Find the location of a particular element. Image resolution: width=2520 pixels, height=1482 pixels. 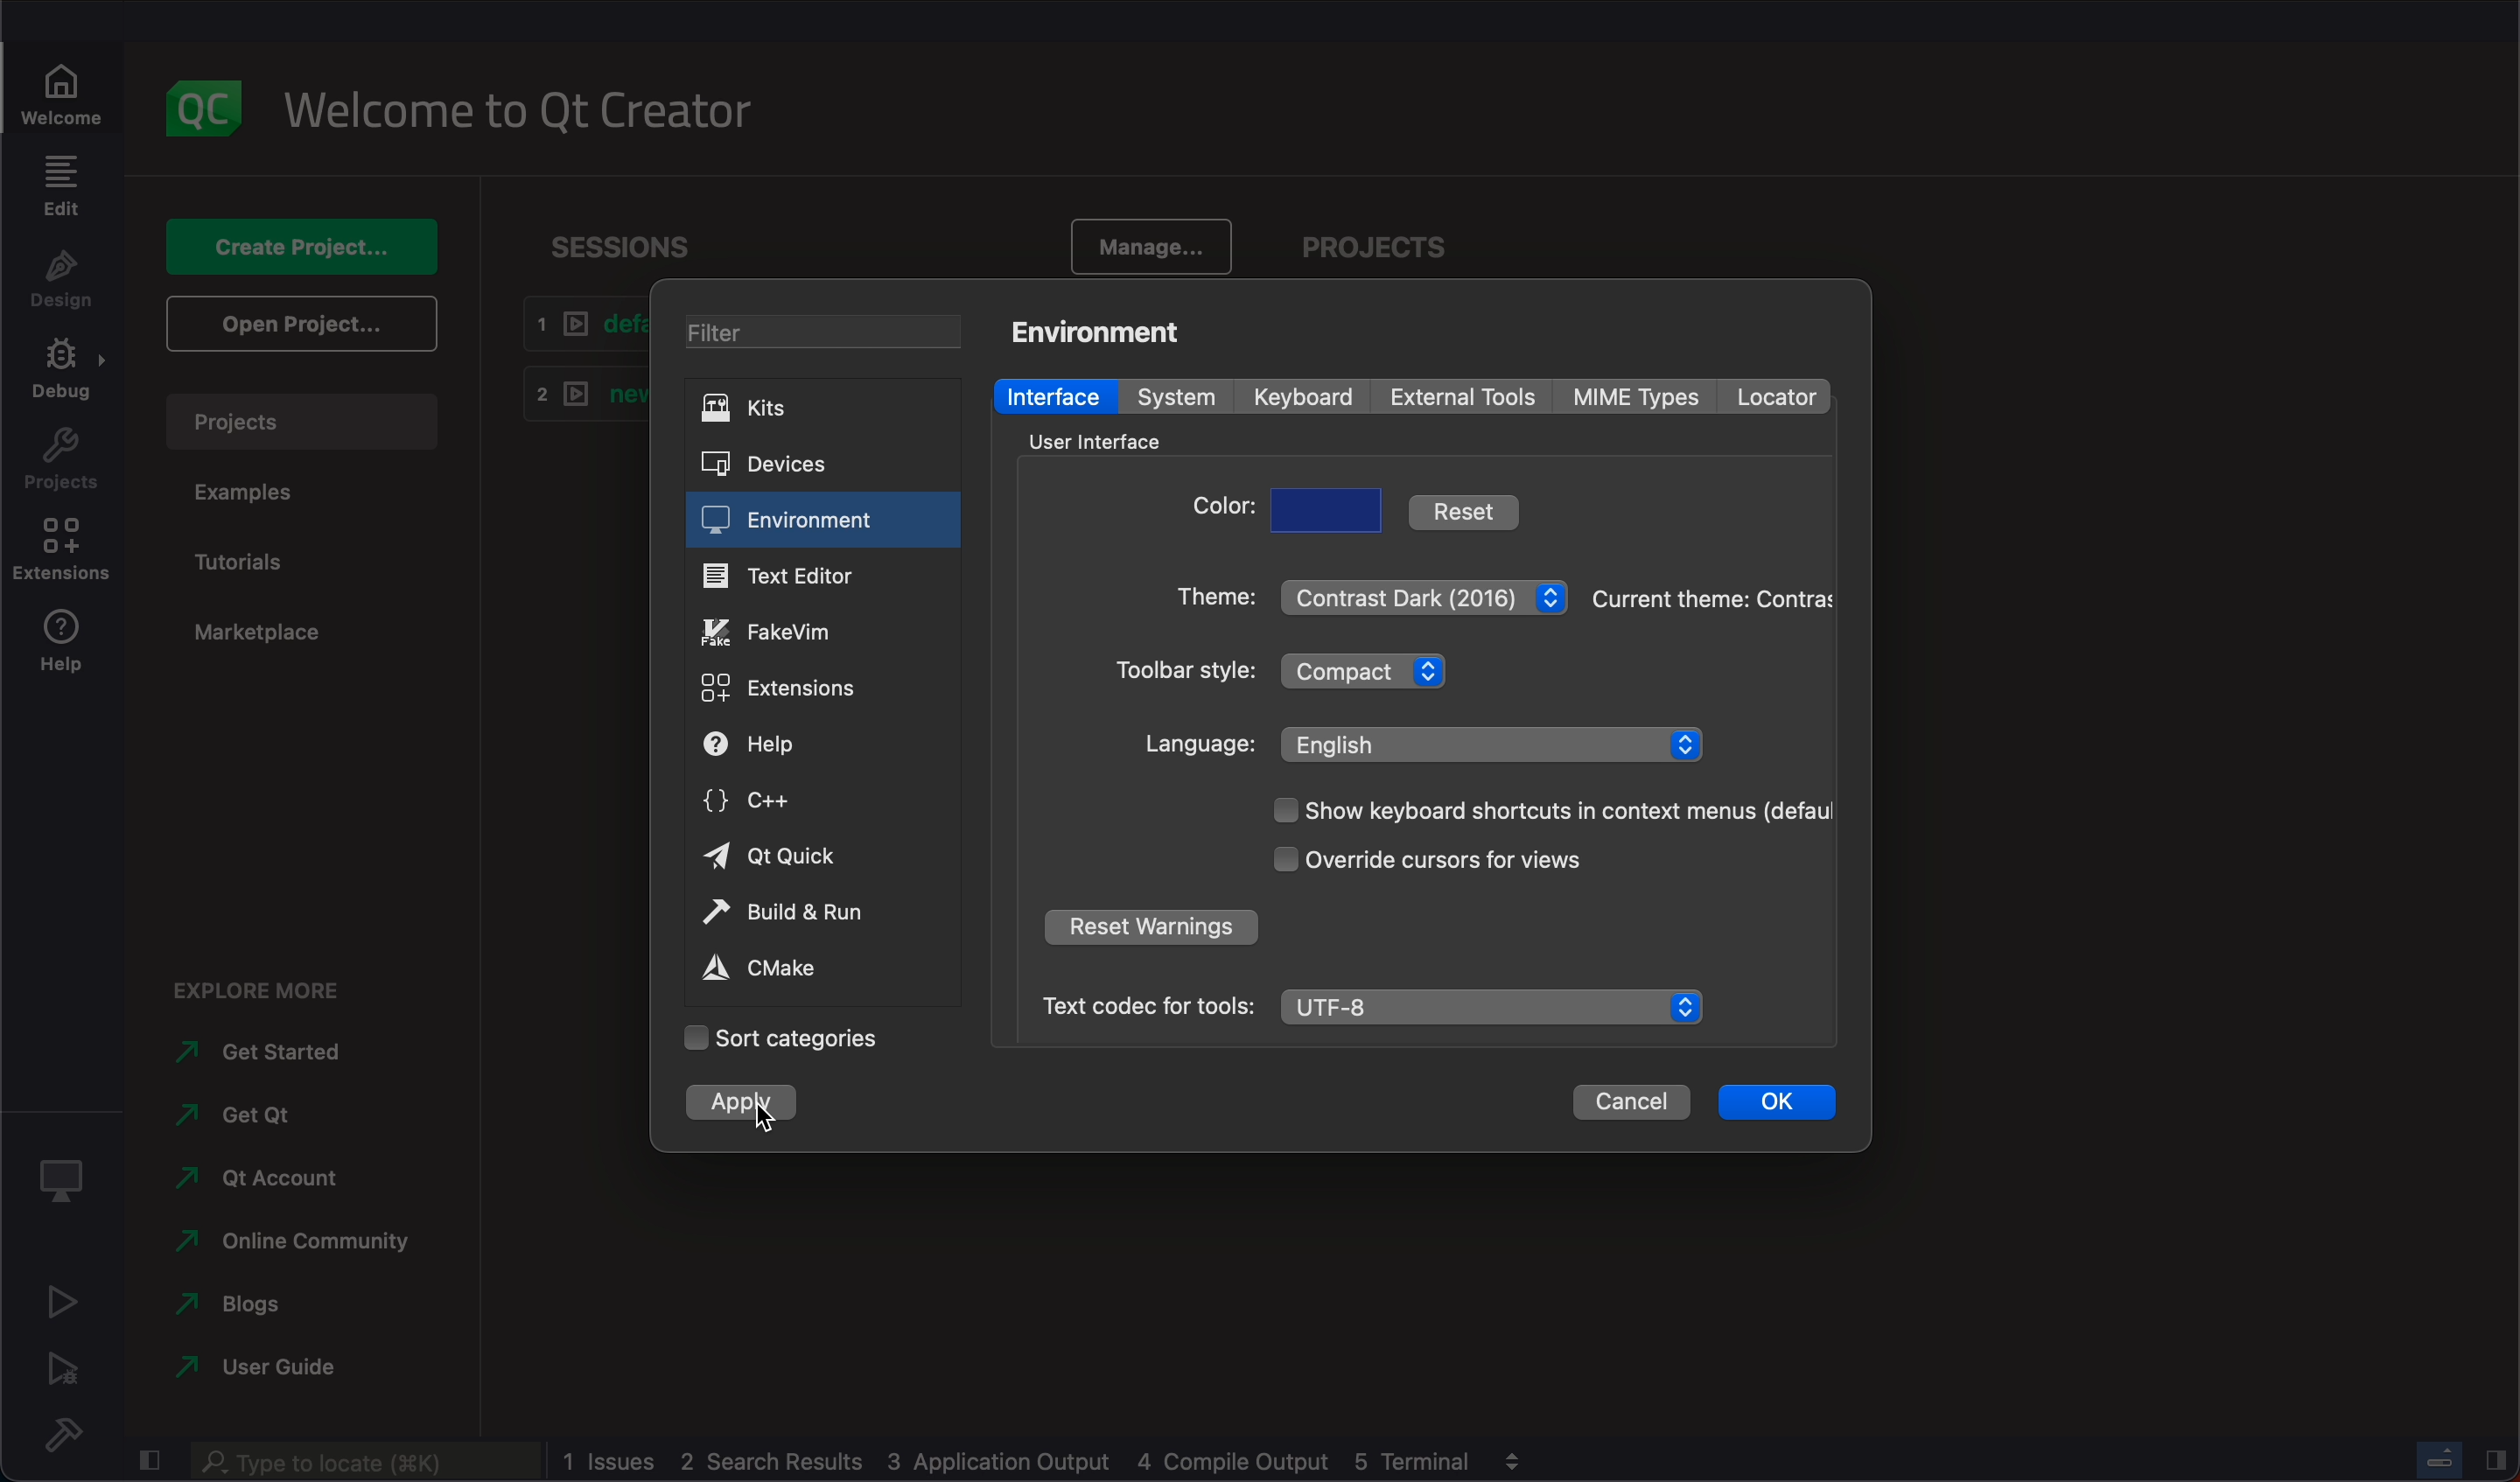

create is located at coordinates (289, 248).